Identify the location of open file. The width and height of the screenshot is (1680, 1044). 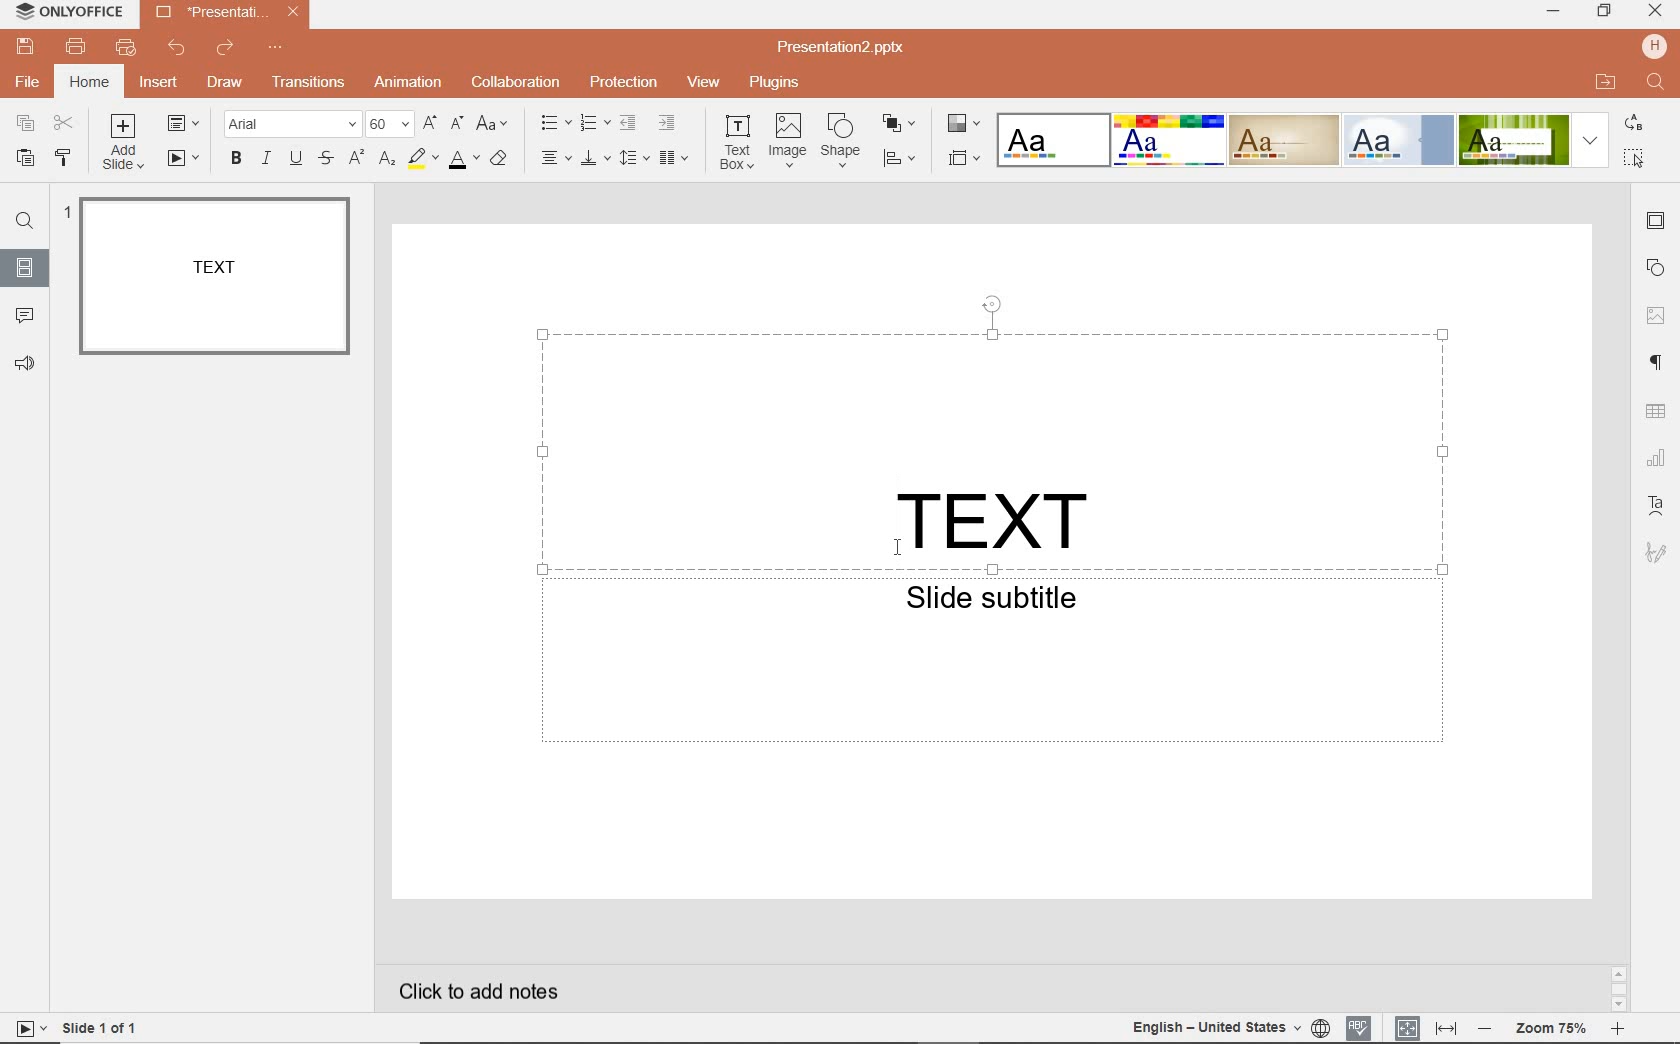
(1605, 82).